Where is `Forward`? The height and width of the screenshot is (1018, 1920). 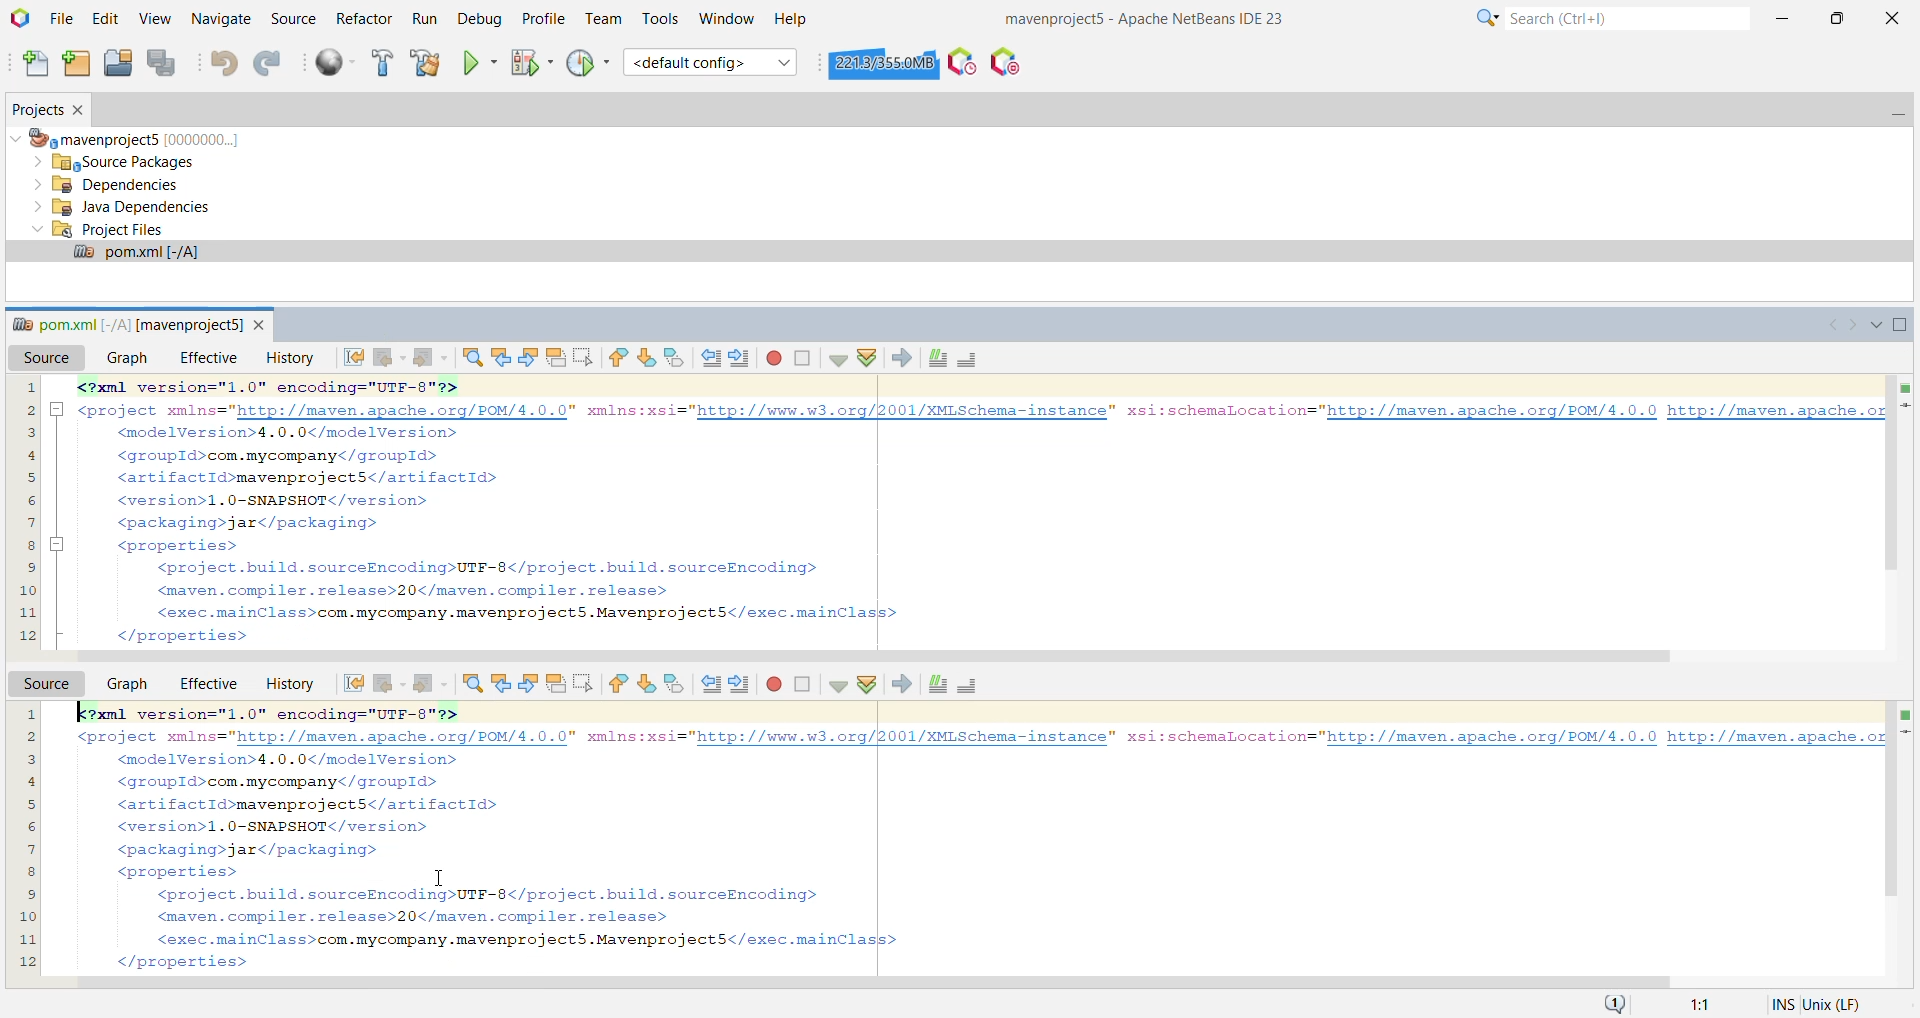 Forward is located at coordinates (433, 358).